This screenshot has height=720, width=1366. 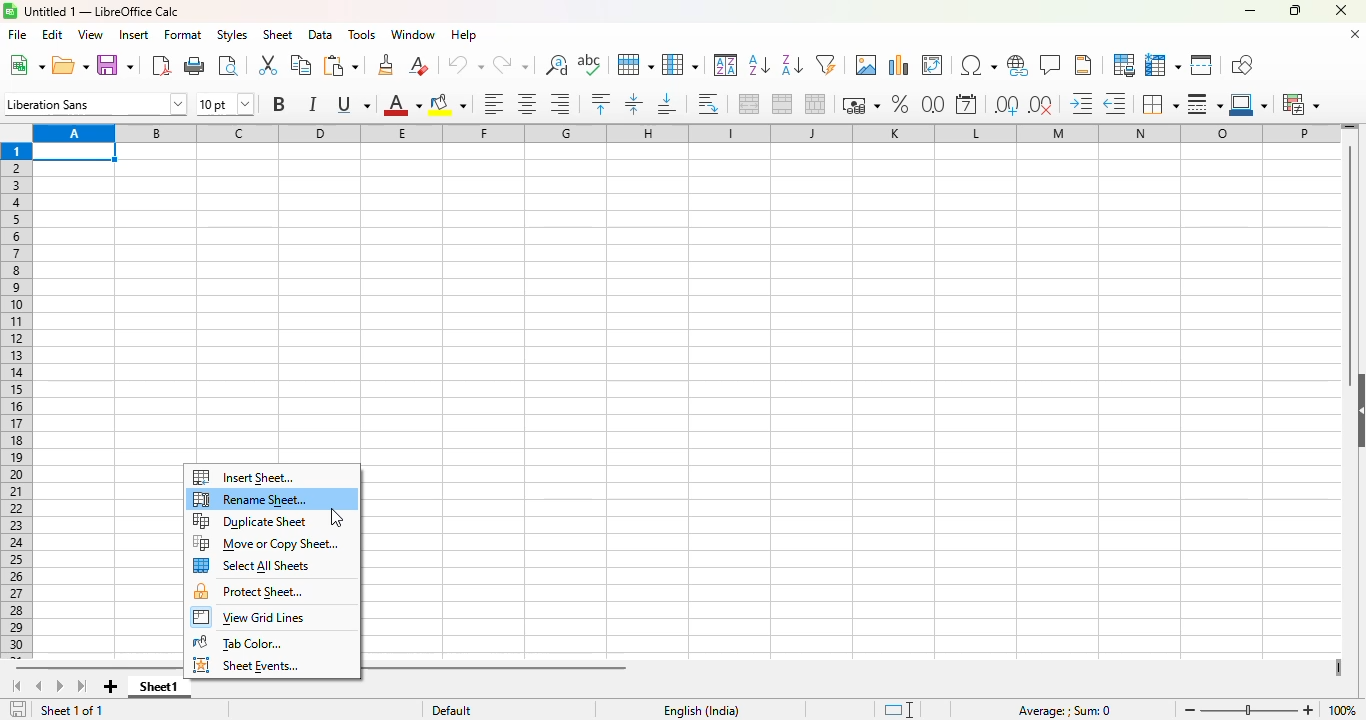 What do you see at coordinates (815, 103) in the screenshot?
I see `unmerge cells` at bounding box center [815, 103].